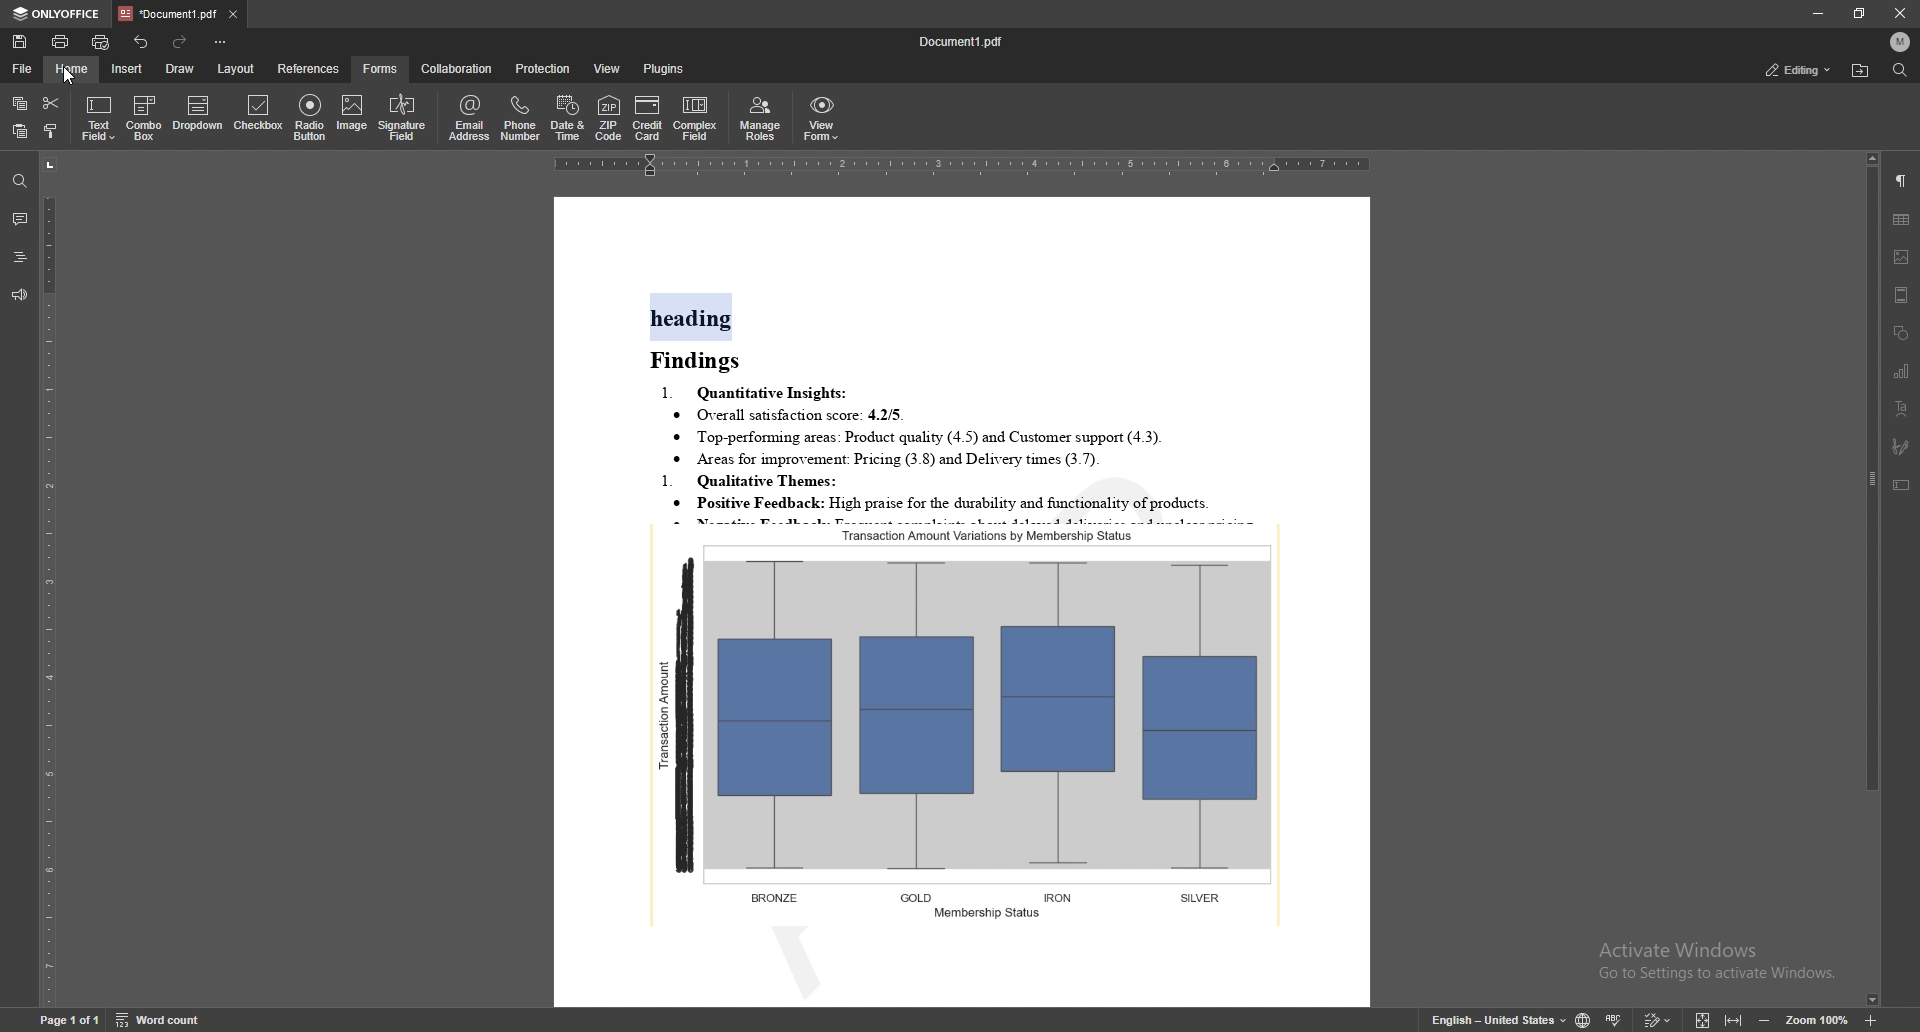 This screenshot has width=1920, height=1032. Describe the element at coordinates (57, 15) in the screenshot. I see `onlyoffice` at that location.